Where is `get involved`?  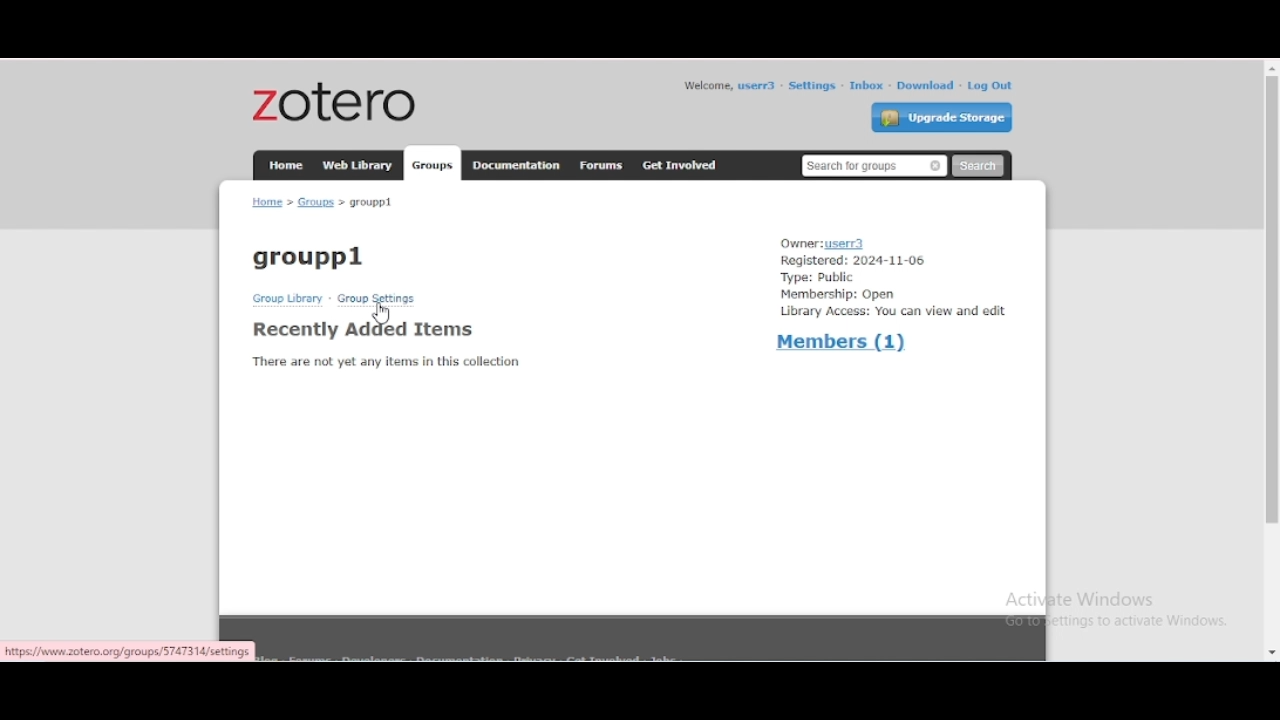 get involved is located at coordinates (681, 165).